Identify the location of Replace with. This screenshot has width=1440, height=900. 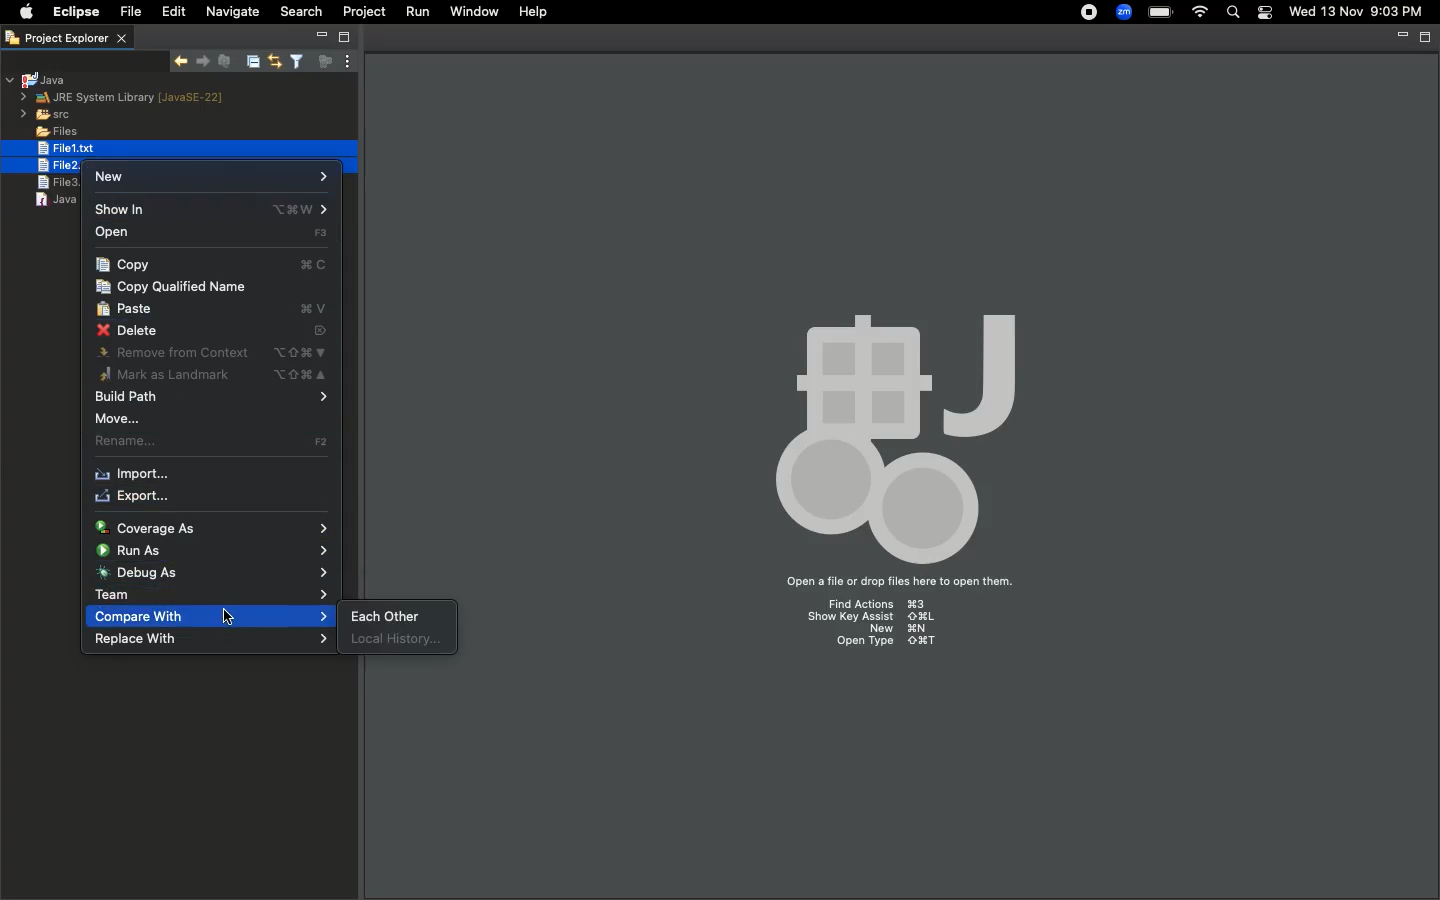
(212, 640).